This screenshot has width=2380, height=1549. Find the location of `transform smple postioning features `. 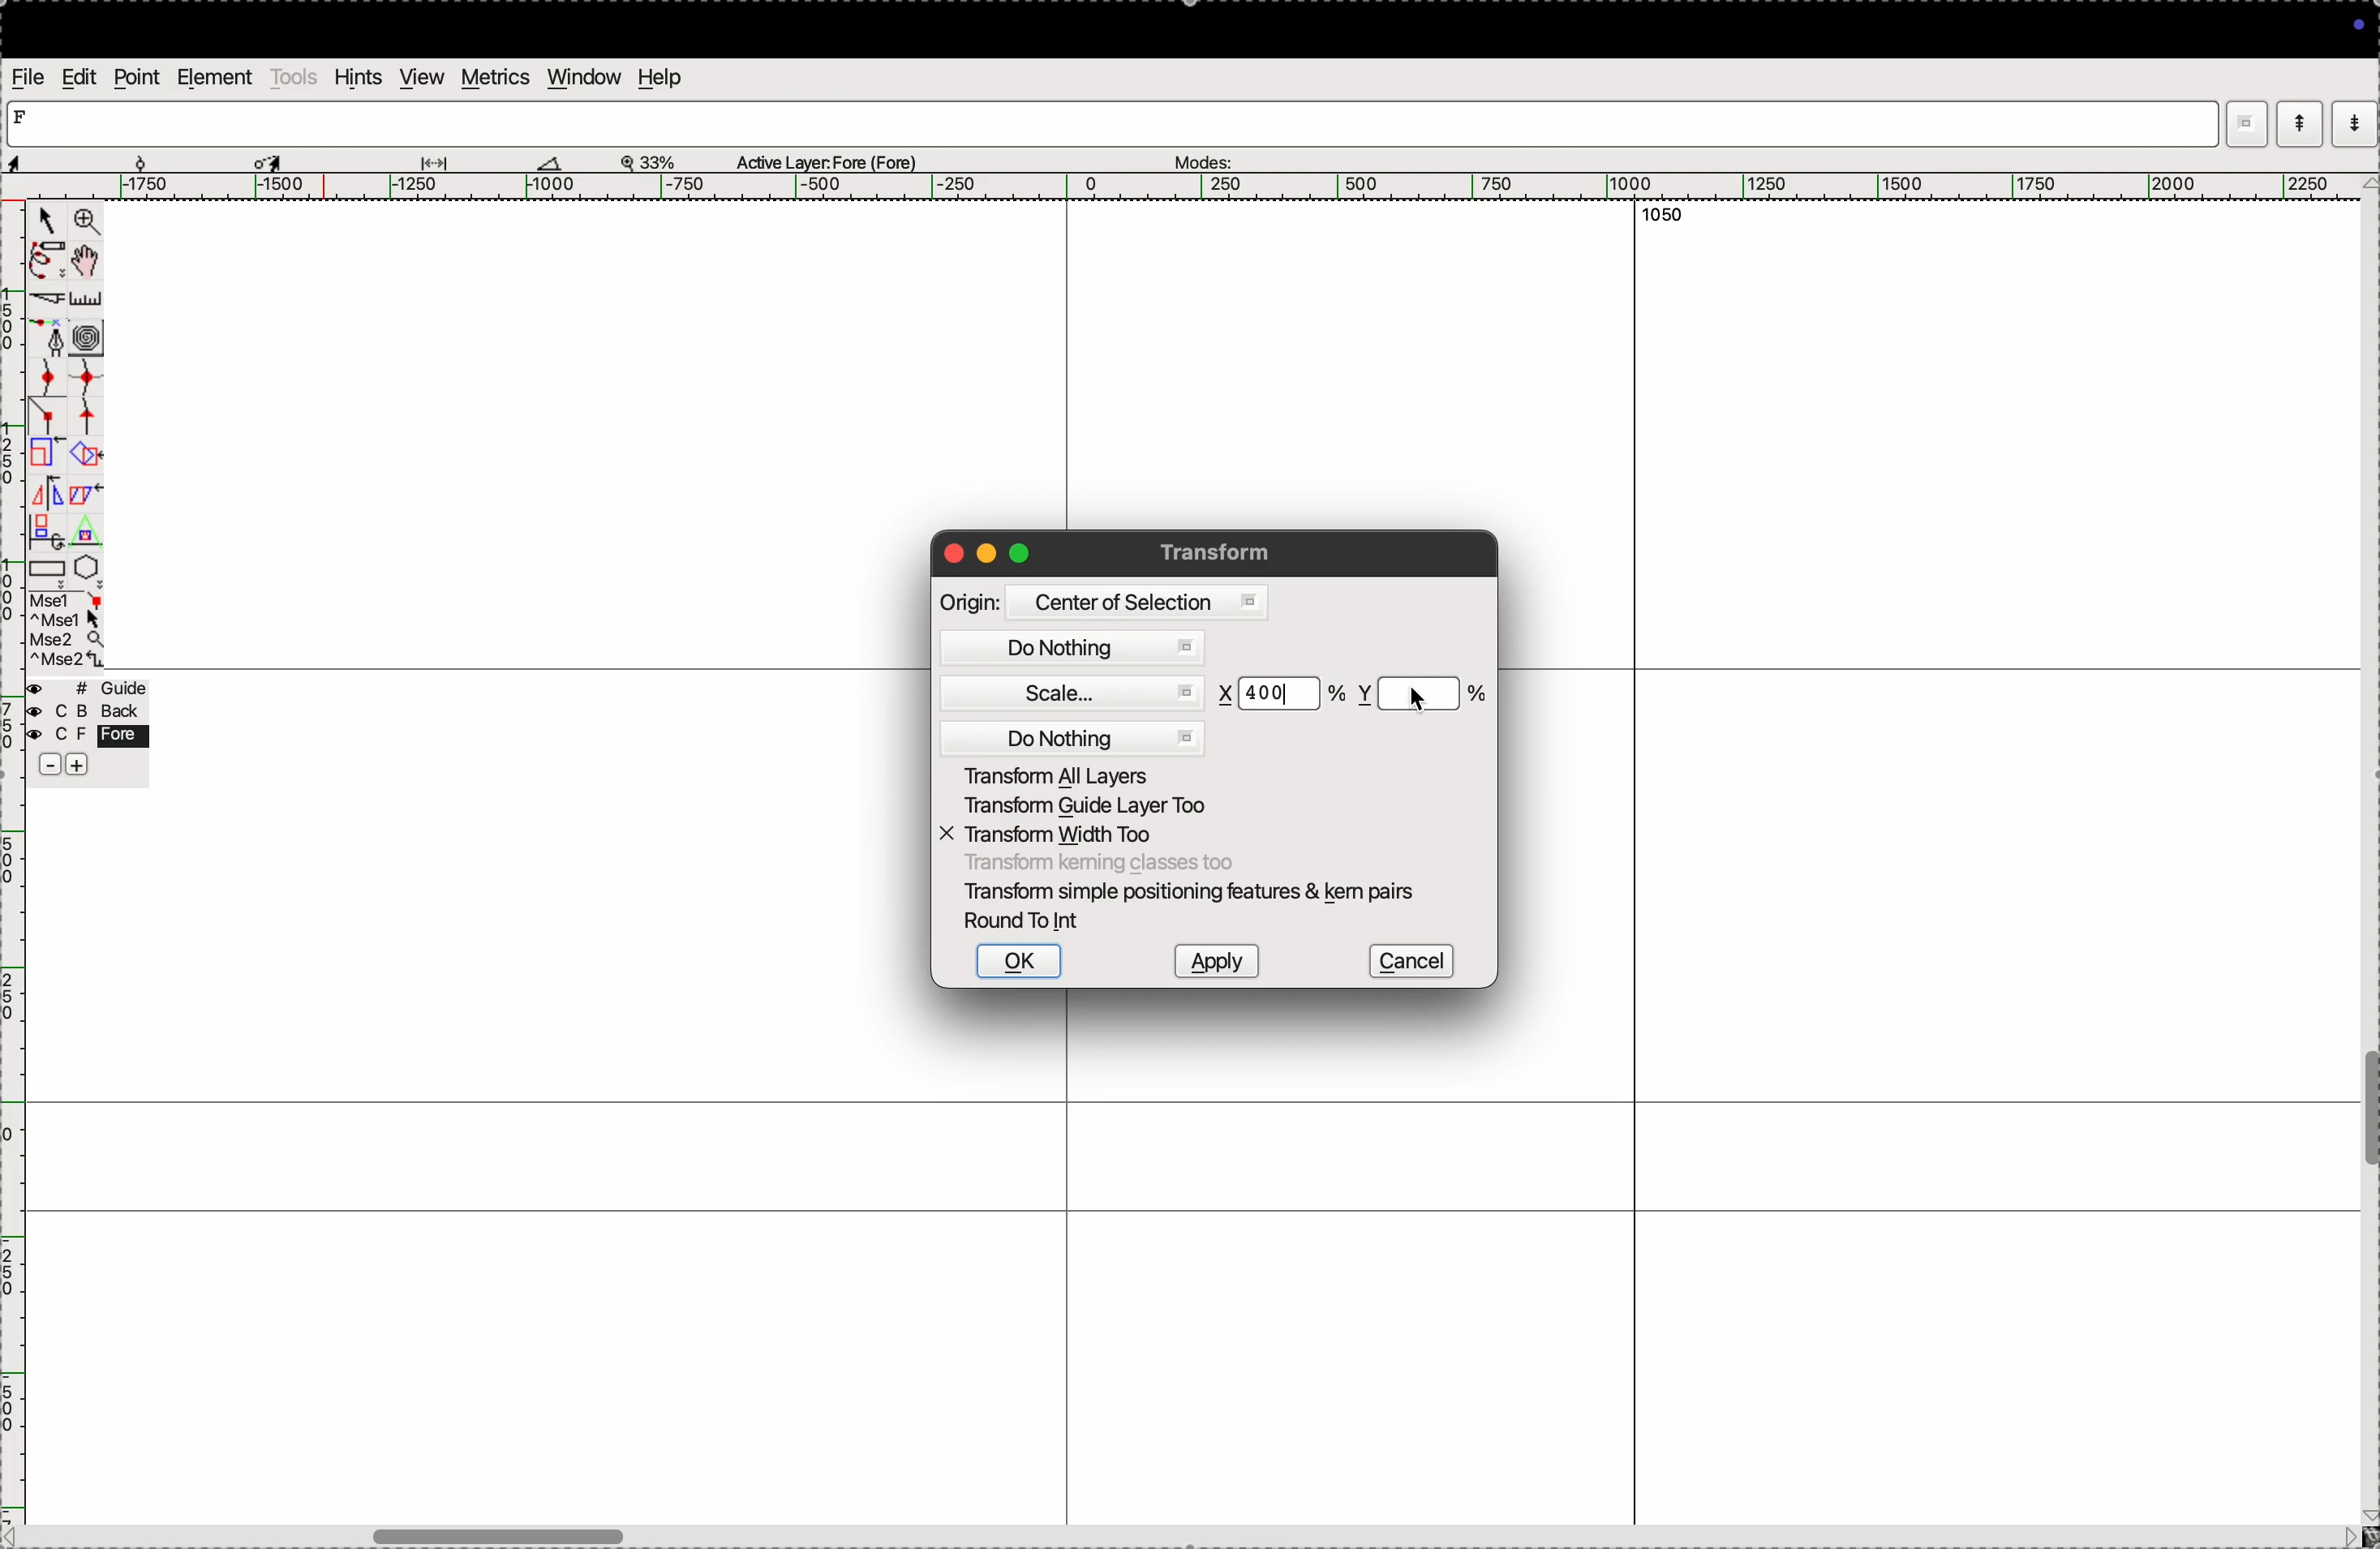

transform smple postioning features  is located at coordinates (1195, 892).